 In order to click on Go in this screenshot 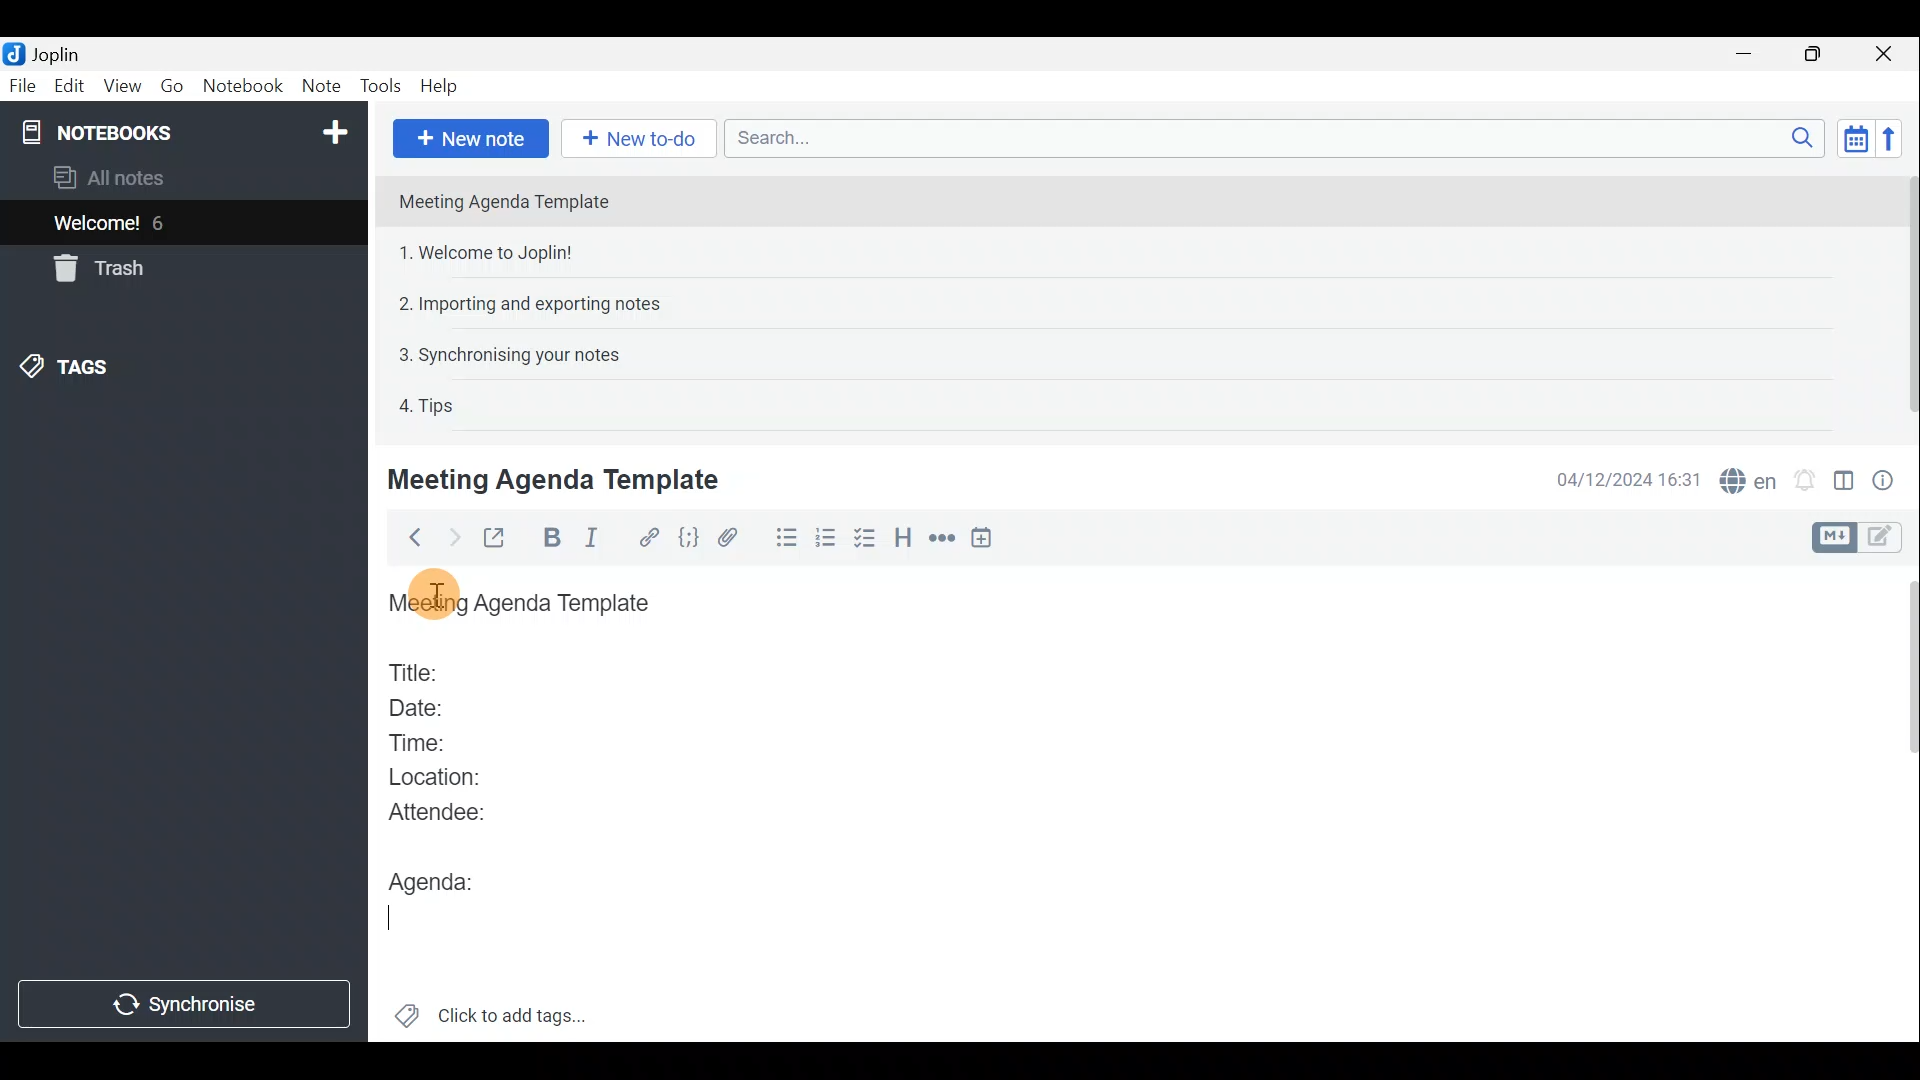, I will do `click(172, 85)`.